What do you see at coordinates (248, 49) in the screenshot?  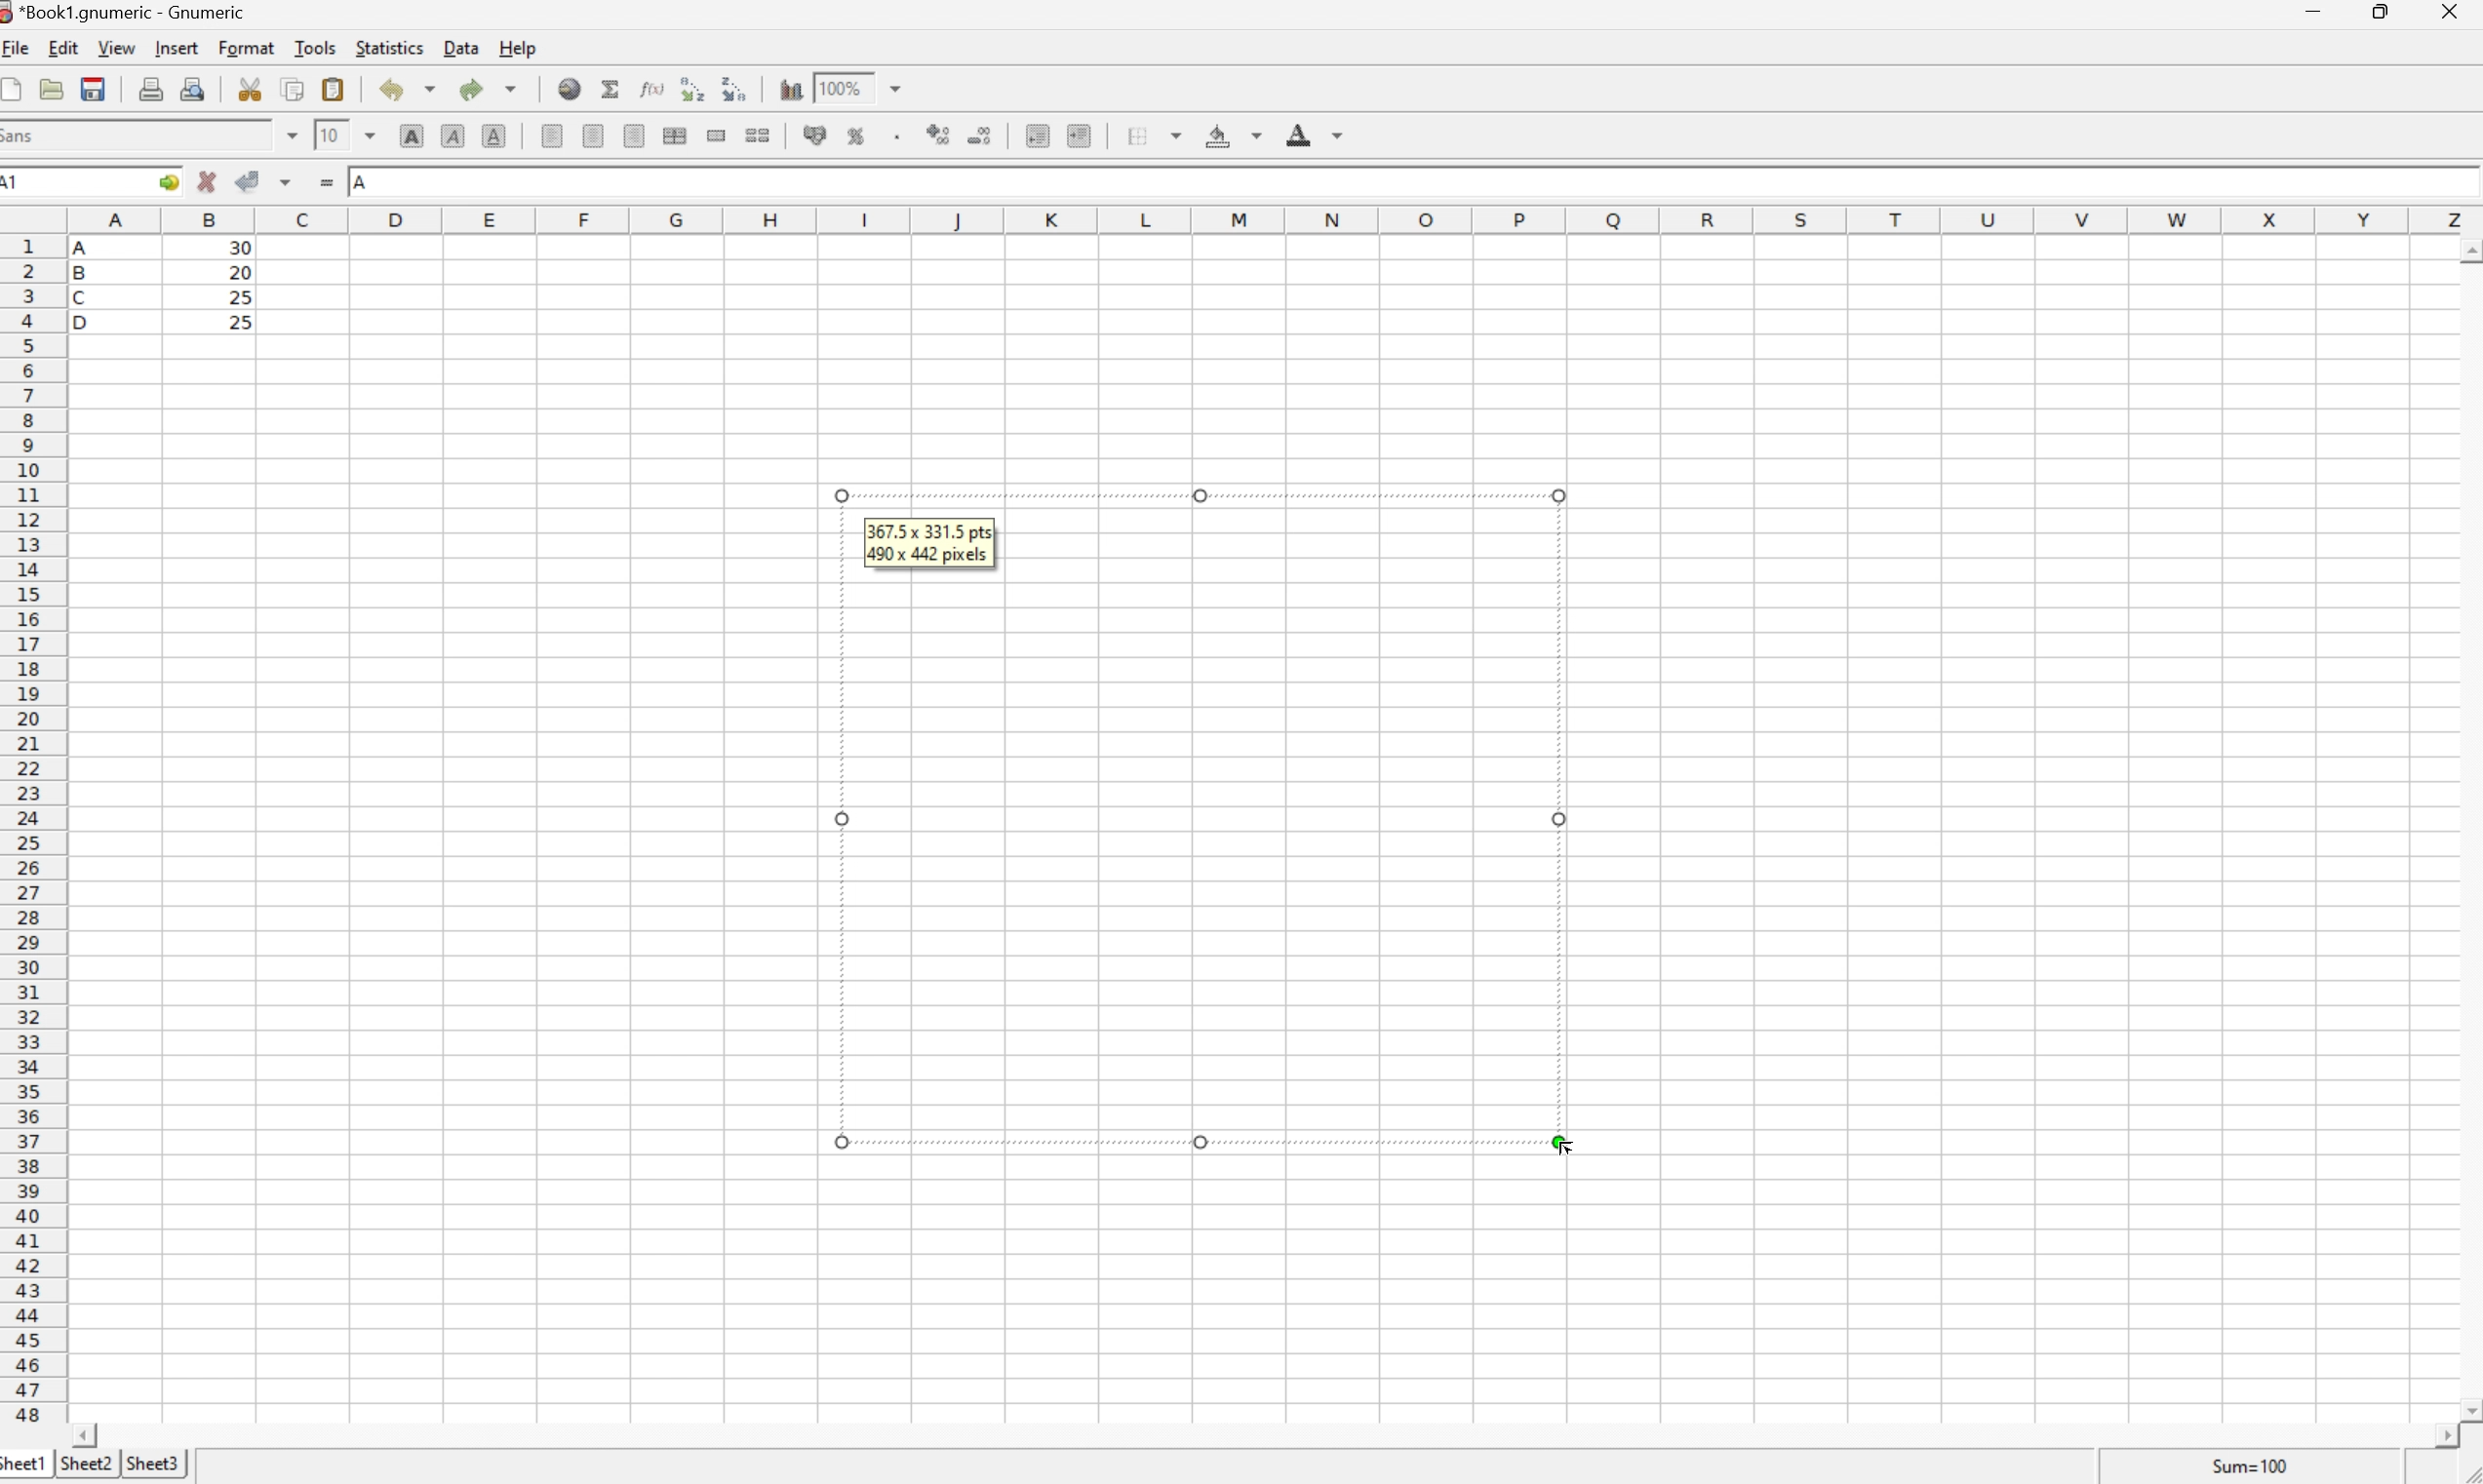 I see `Format` at bounding box center [248, 49].